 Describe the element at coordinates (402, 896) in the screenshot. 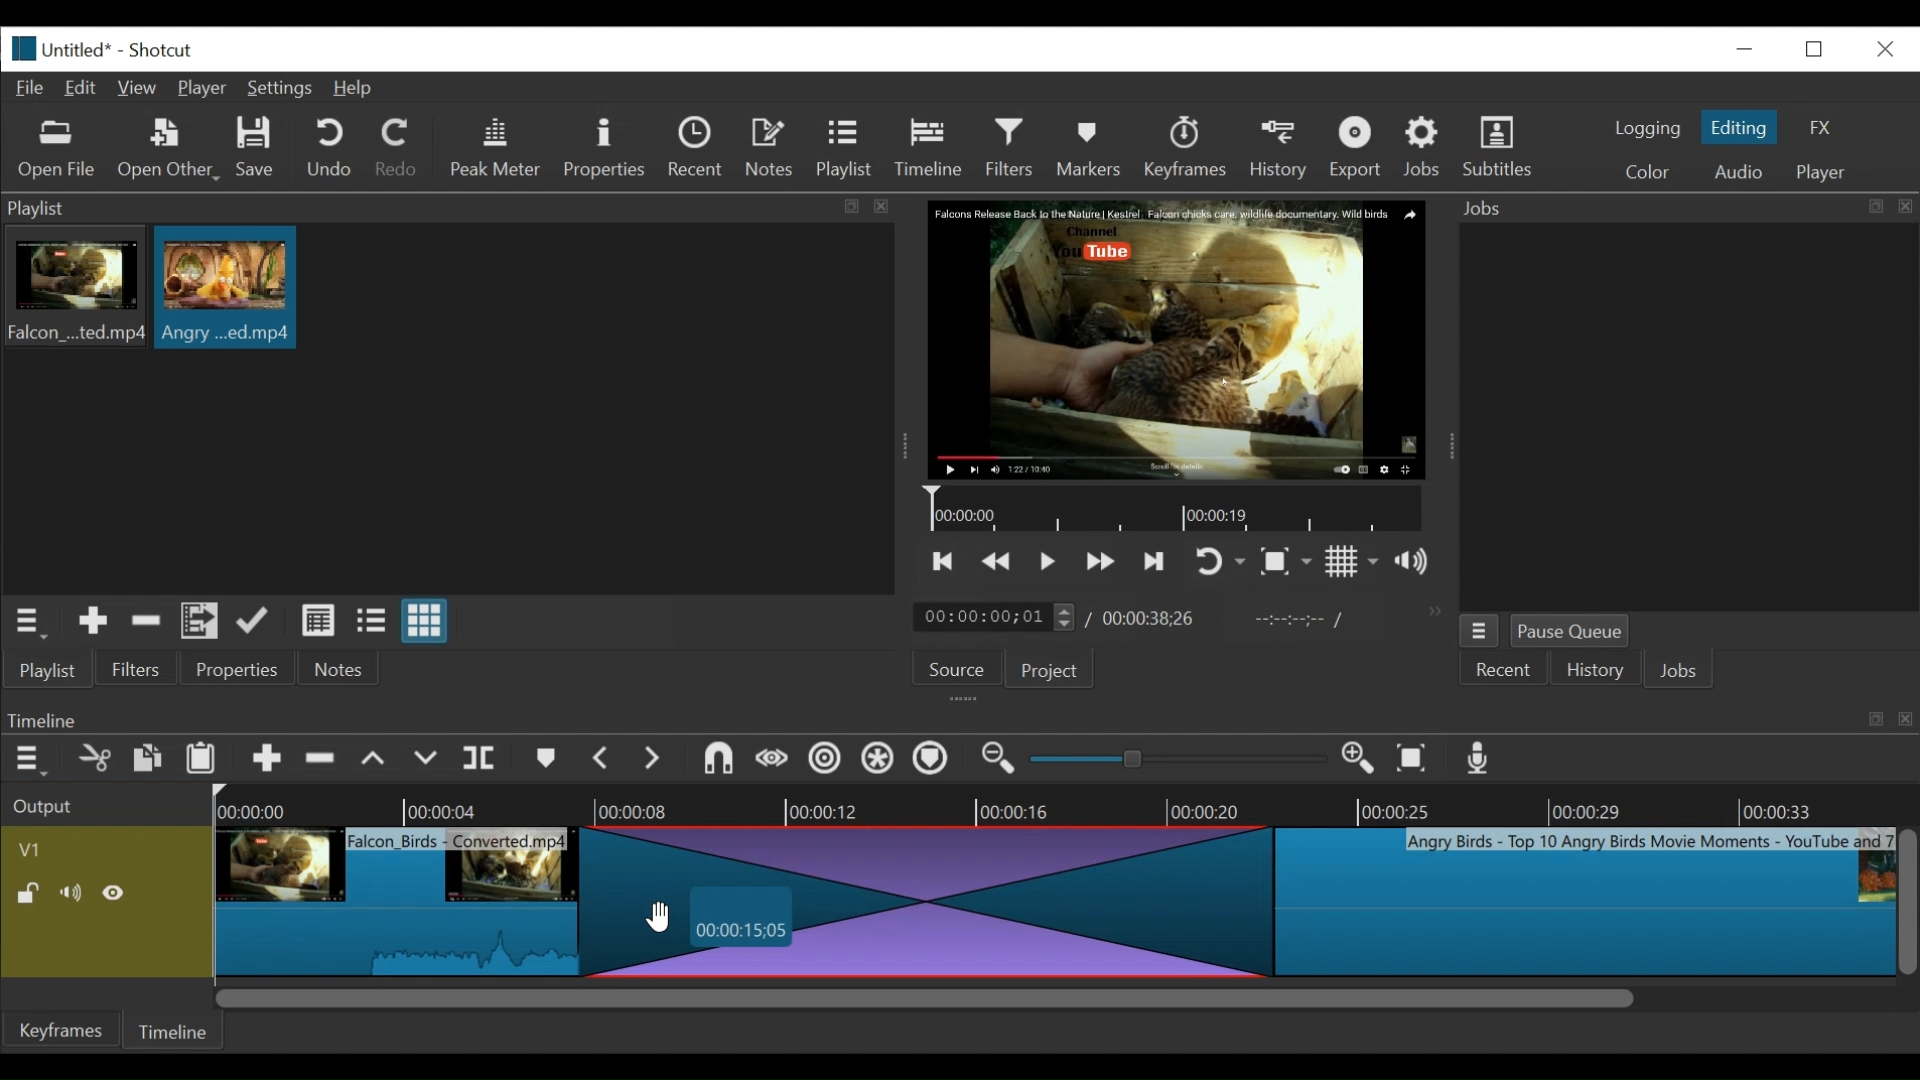

I see `clip` at that location.